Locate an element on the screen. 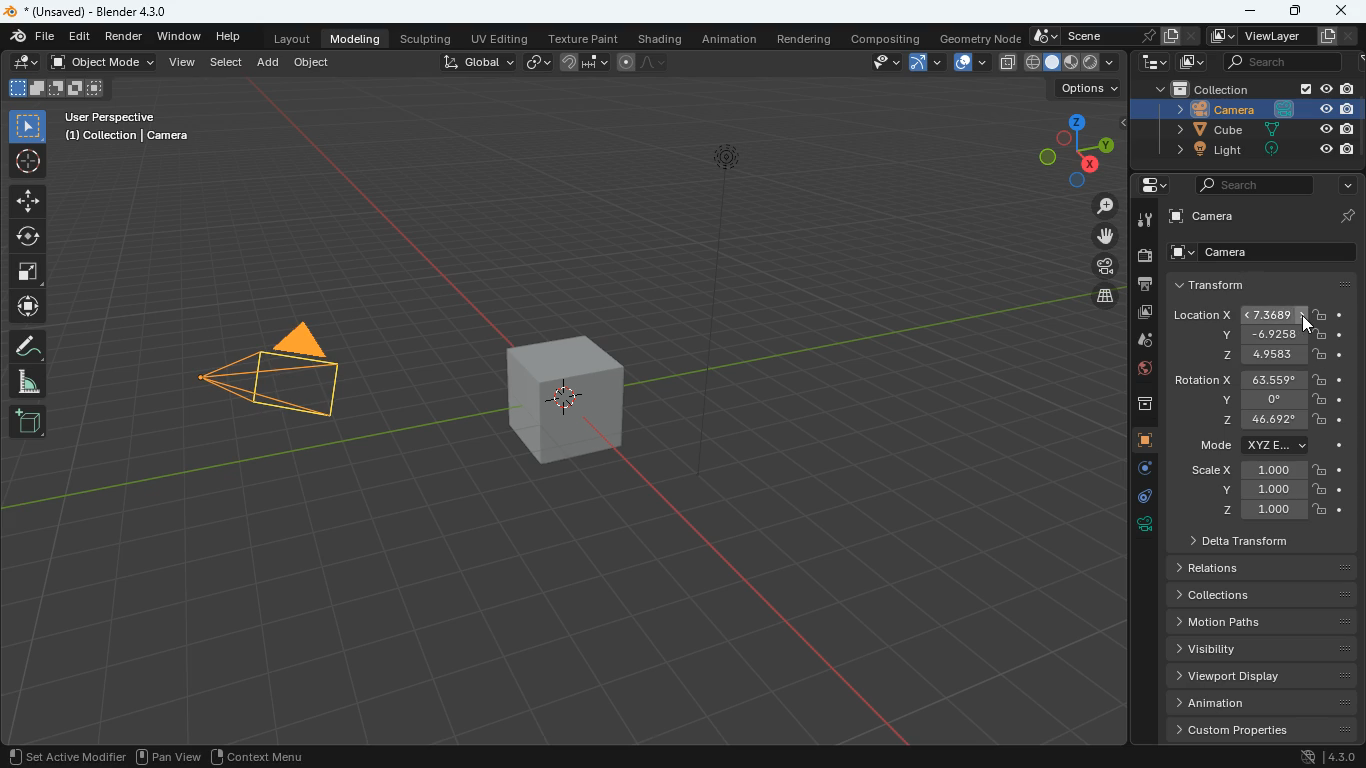 This screenshot has width=1366, height=768. view is located at coordinates (877, 63).